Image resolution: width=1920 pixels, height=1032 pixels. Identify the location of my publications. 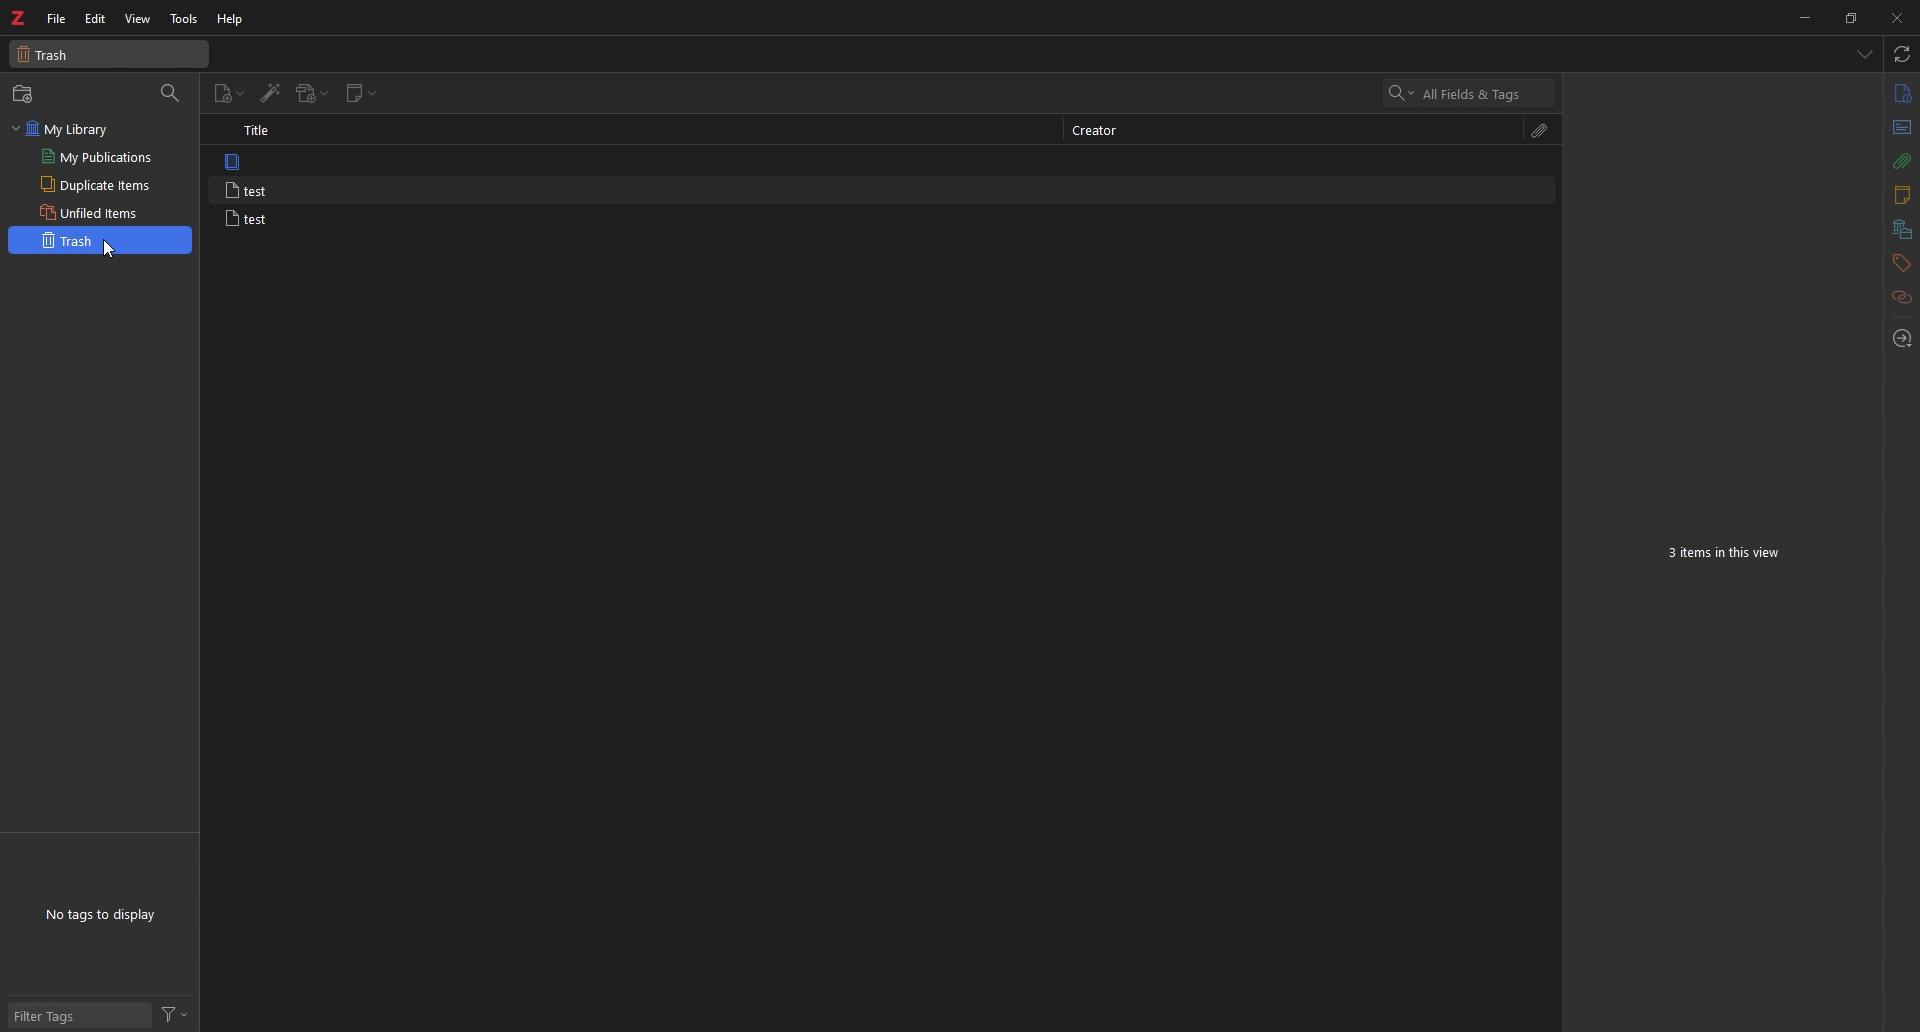
(100, 157).